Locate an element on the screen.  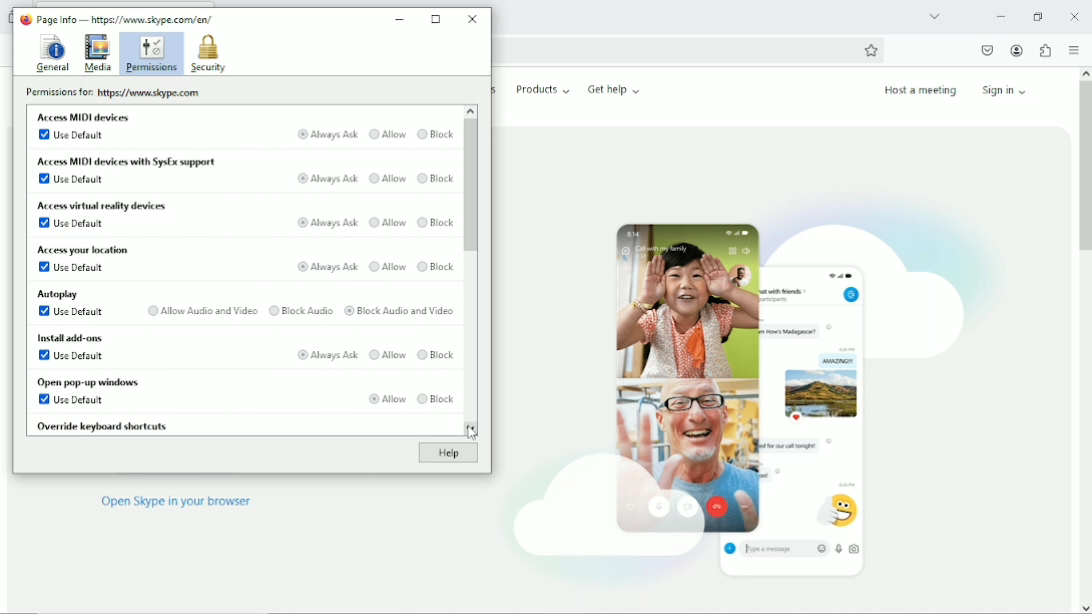
Access MIDI devices is located at coordinates (88, 118).